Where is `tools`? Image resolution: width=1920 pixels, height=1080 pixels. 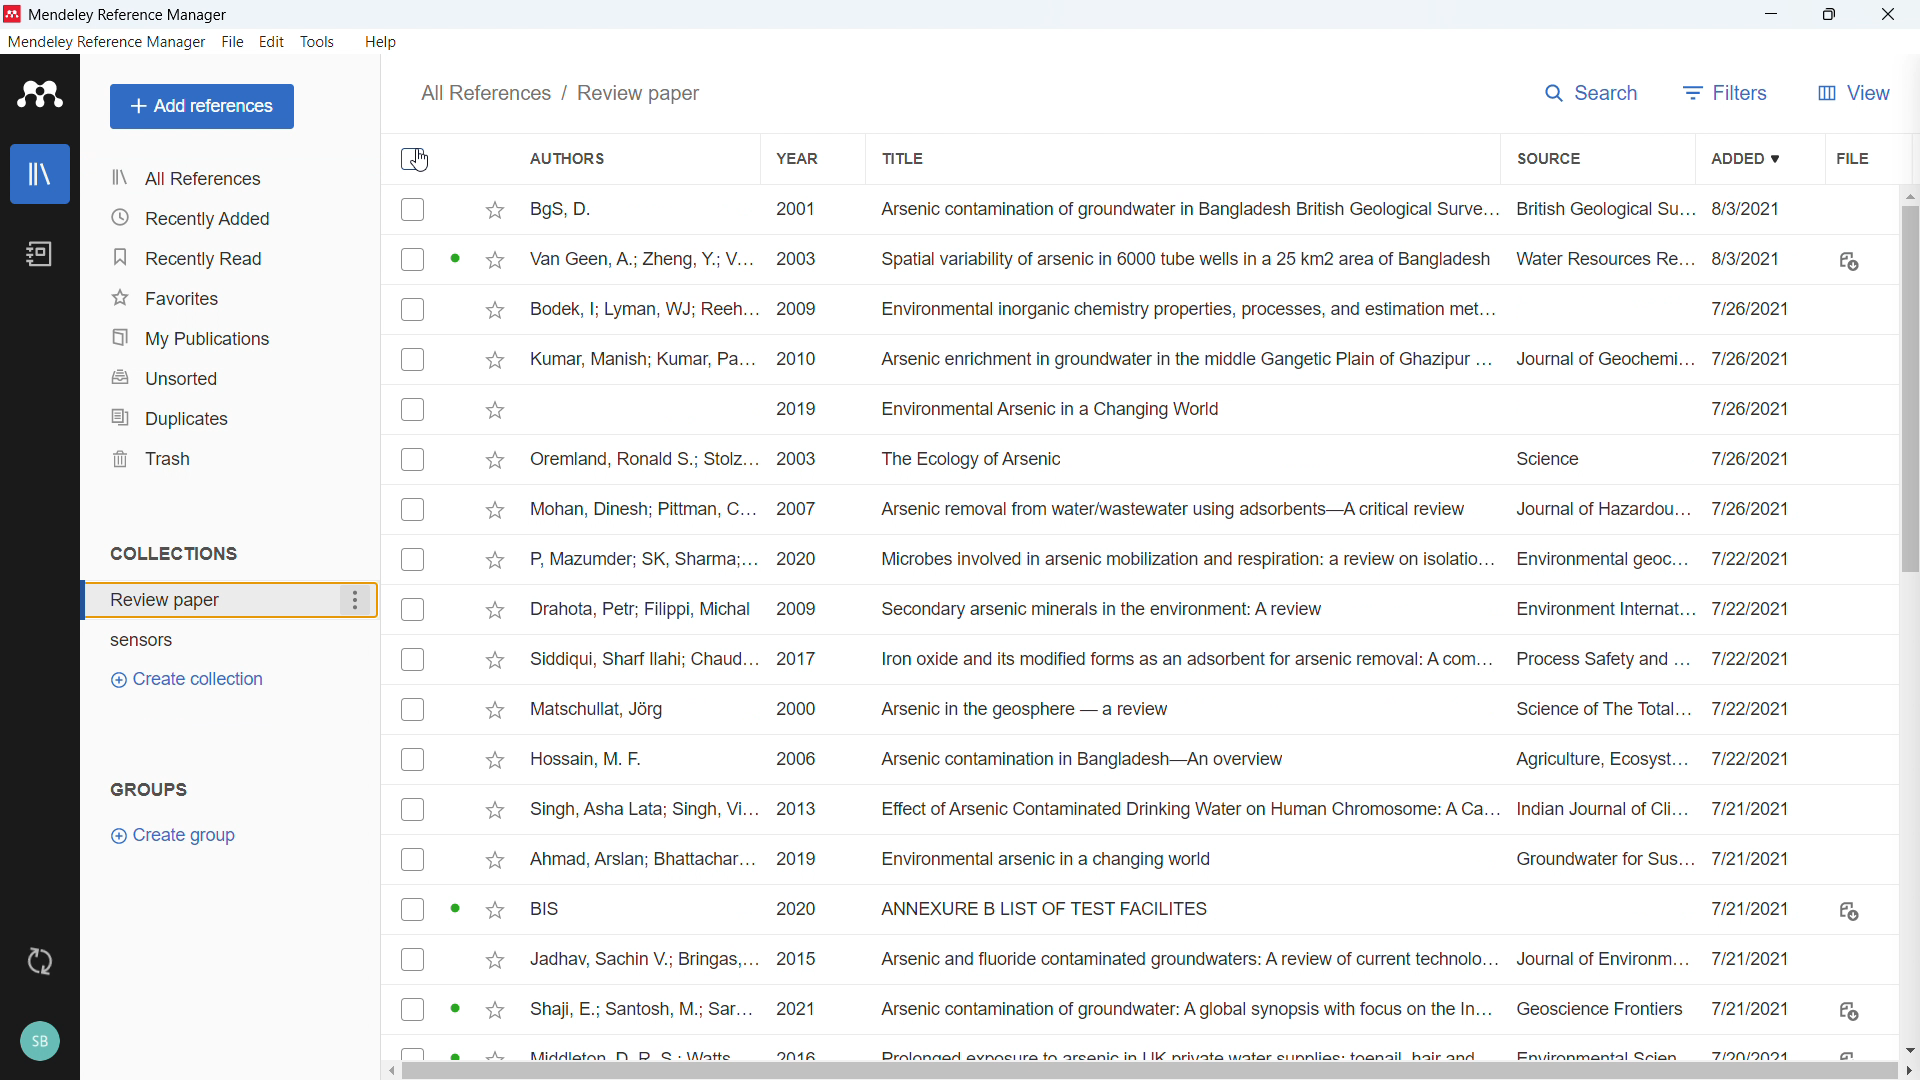
tools is located at coordinates (320, 41).